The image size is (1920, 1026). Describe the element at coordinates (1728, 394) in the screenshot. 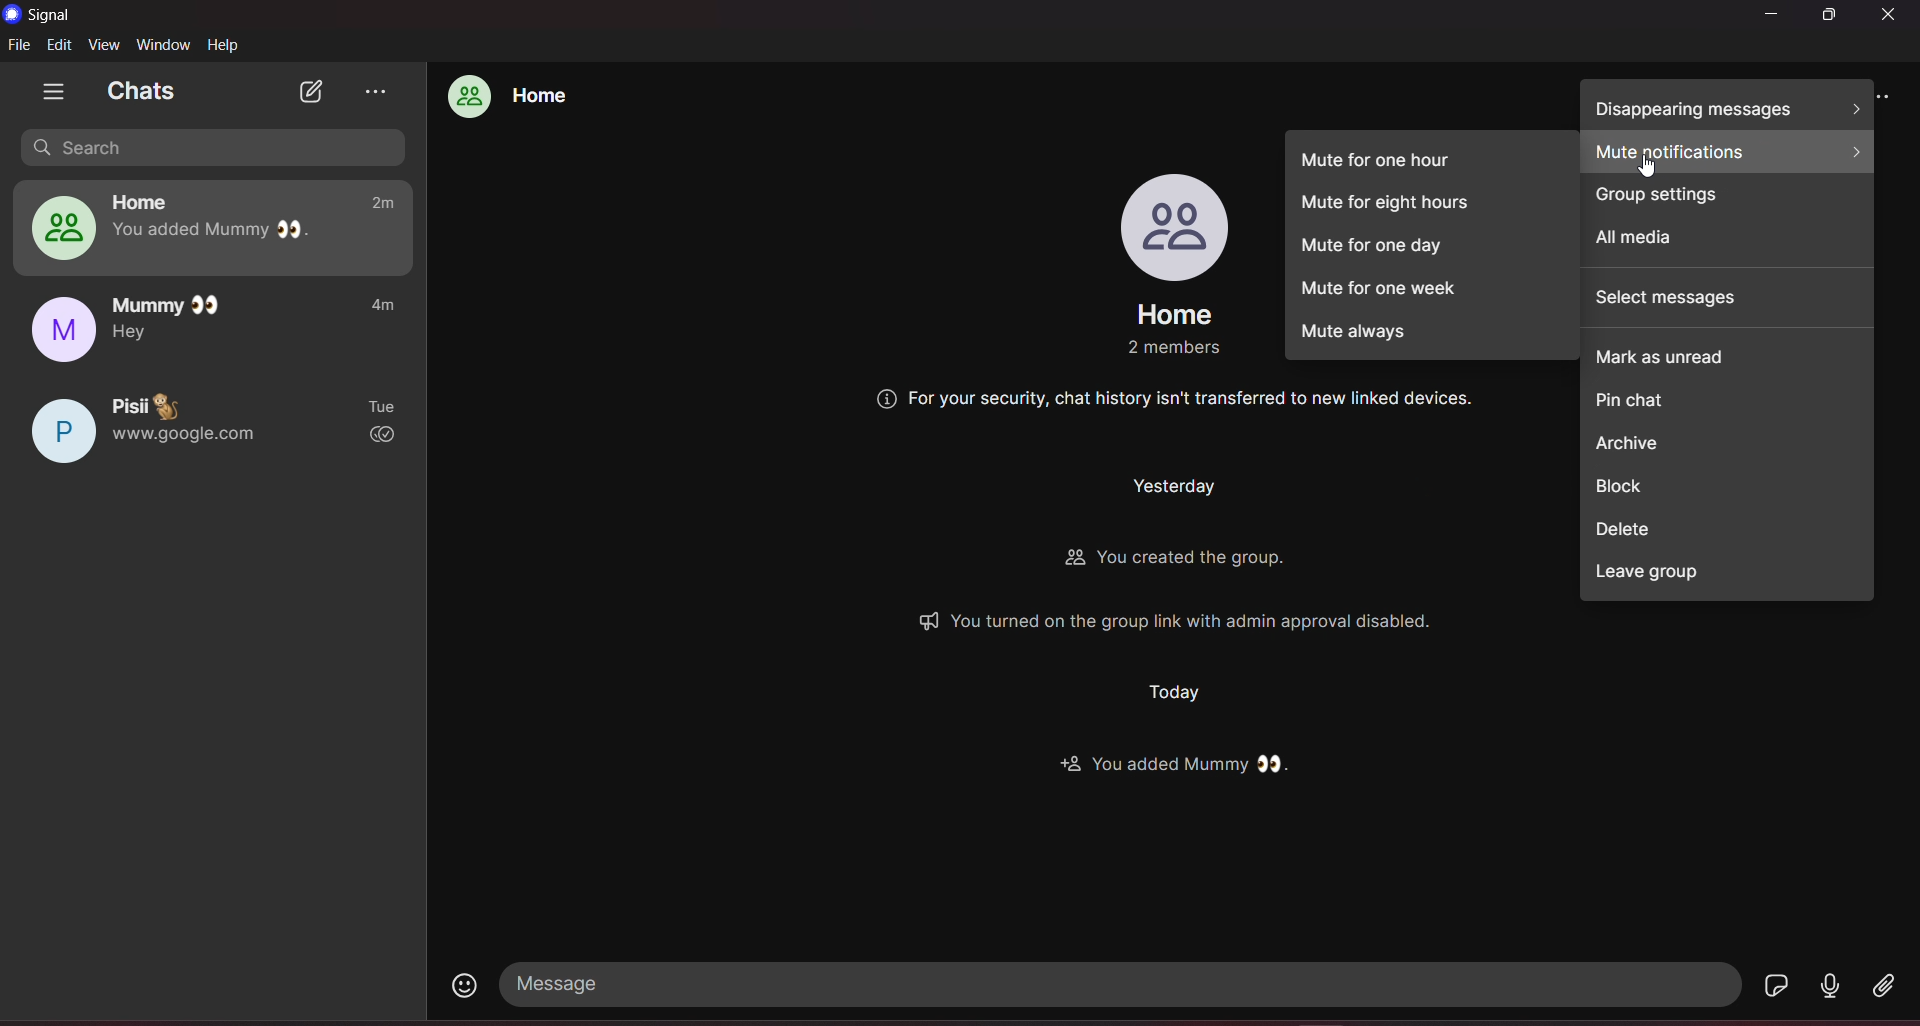

I see `pin chat` at that location.